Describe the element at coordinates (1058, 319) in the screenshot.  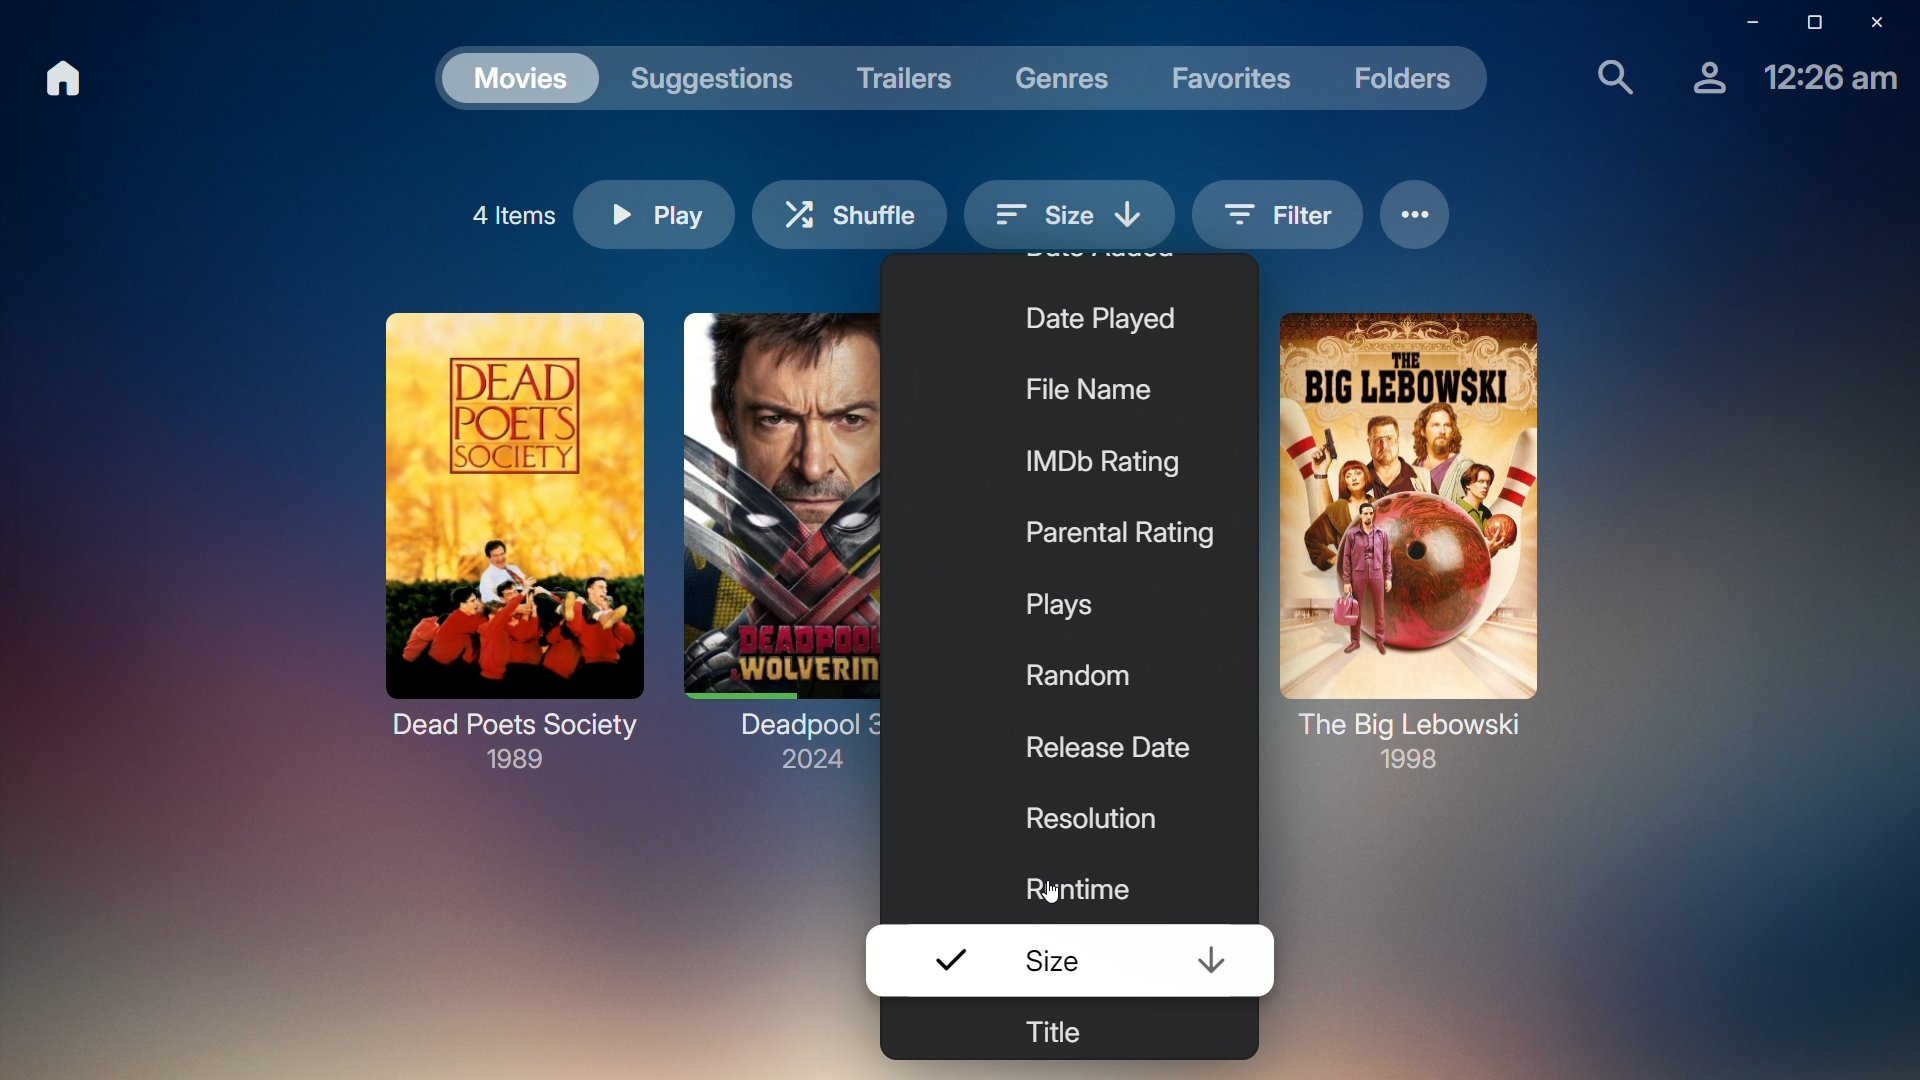
I see `Date Played` at that location.